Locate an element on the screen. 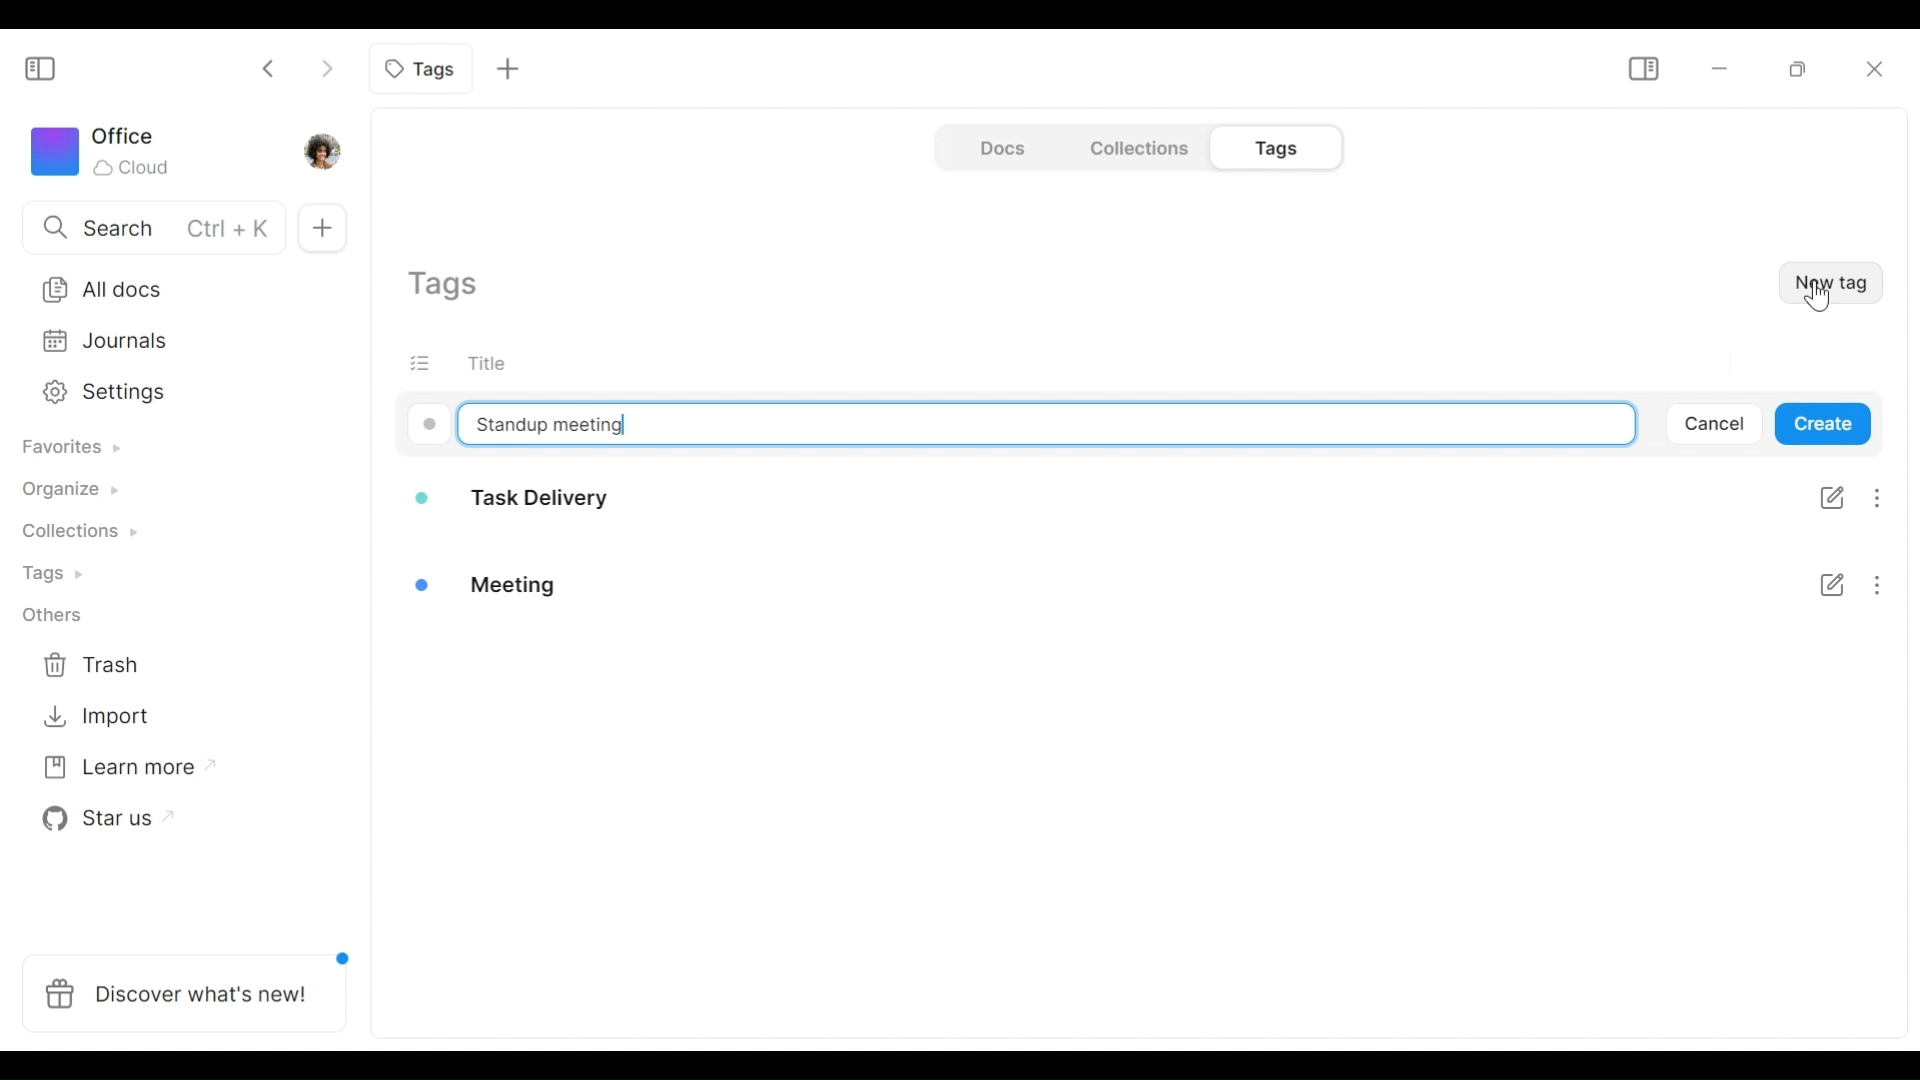 The width and height of the screenshot is (1920, 1080). More options is located at coordinates (1886, 539).